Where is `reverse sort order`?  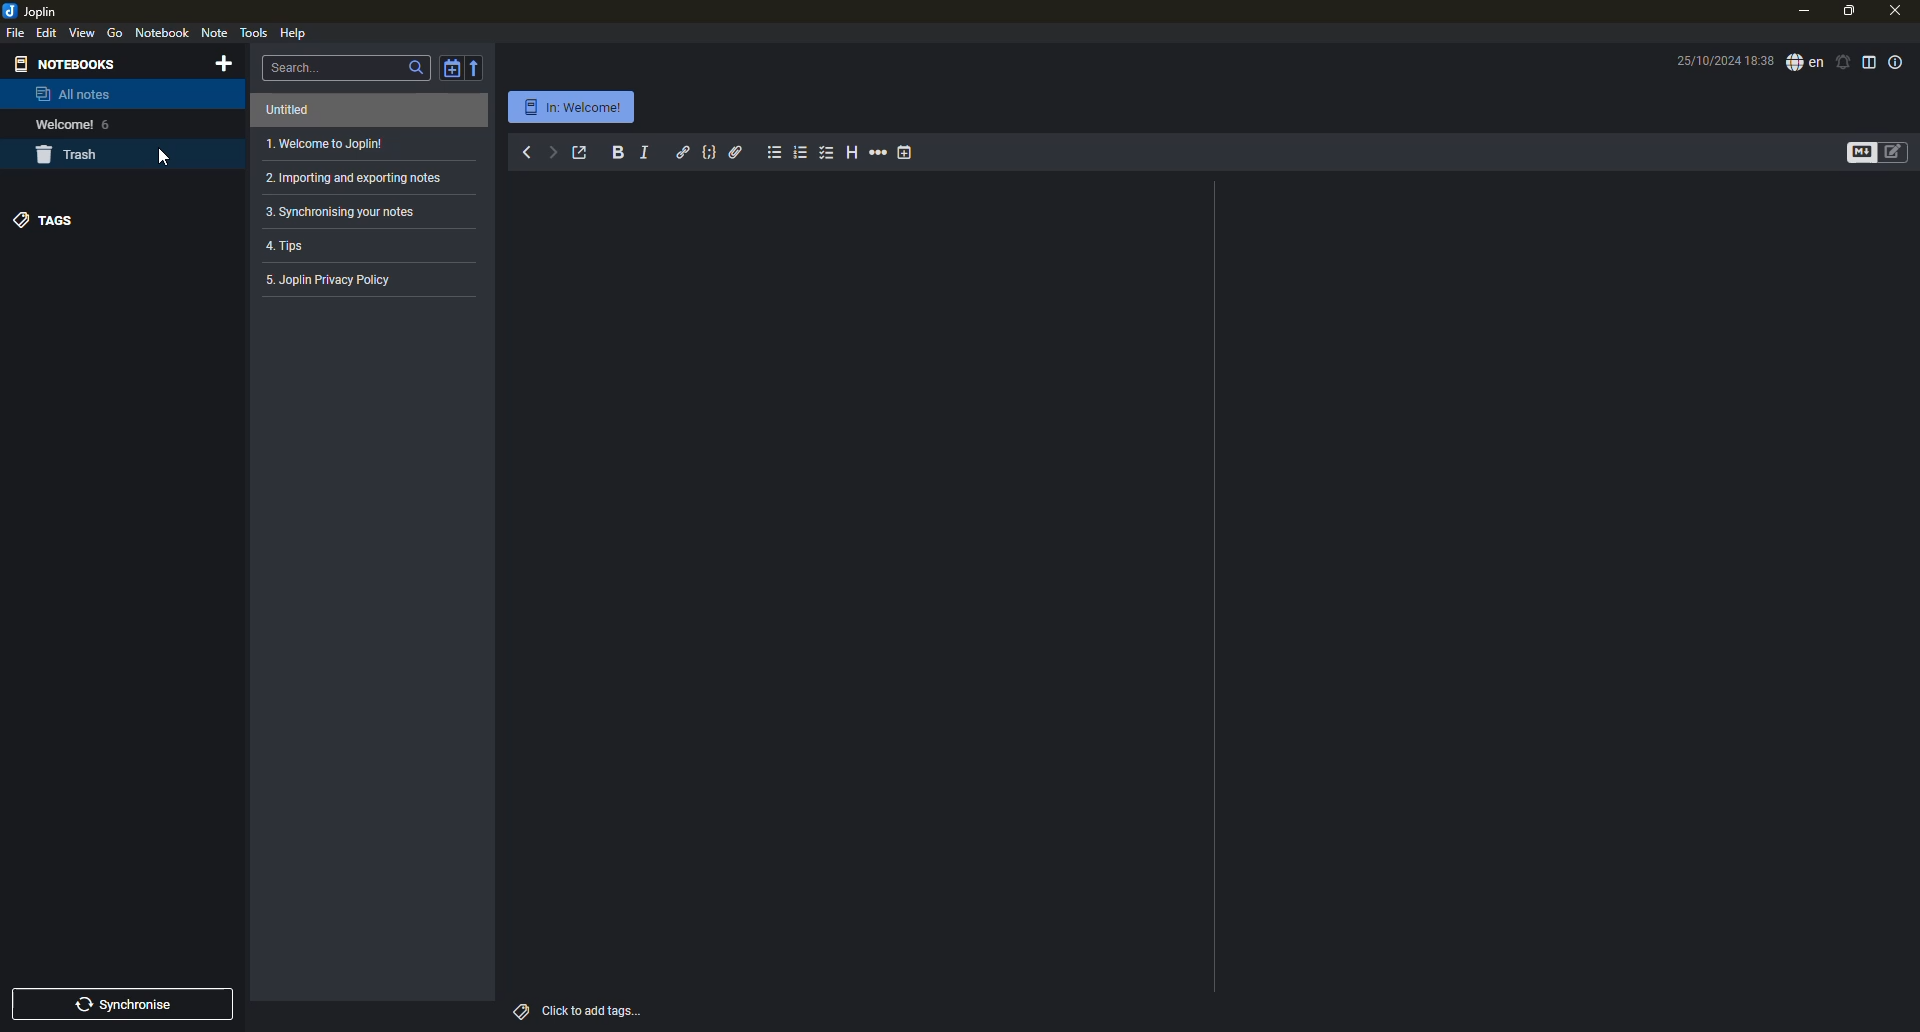
reverse sort order is located at coordinates (479, 66).